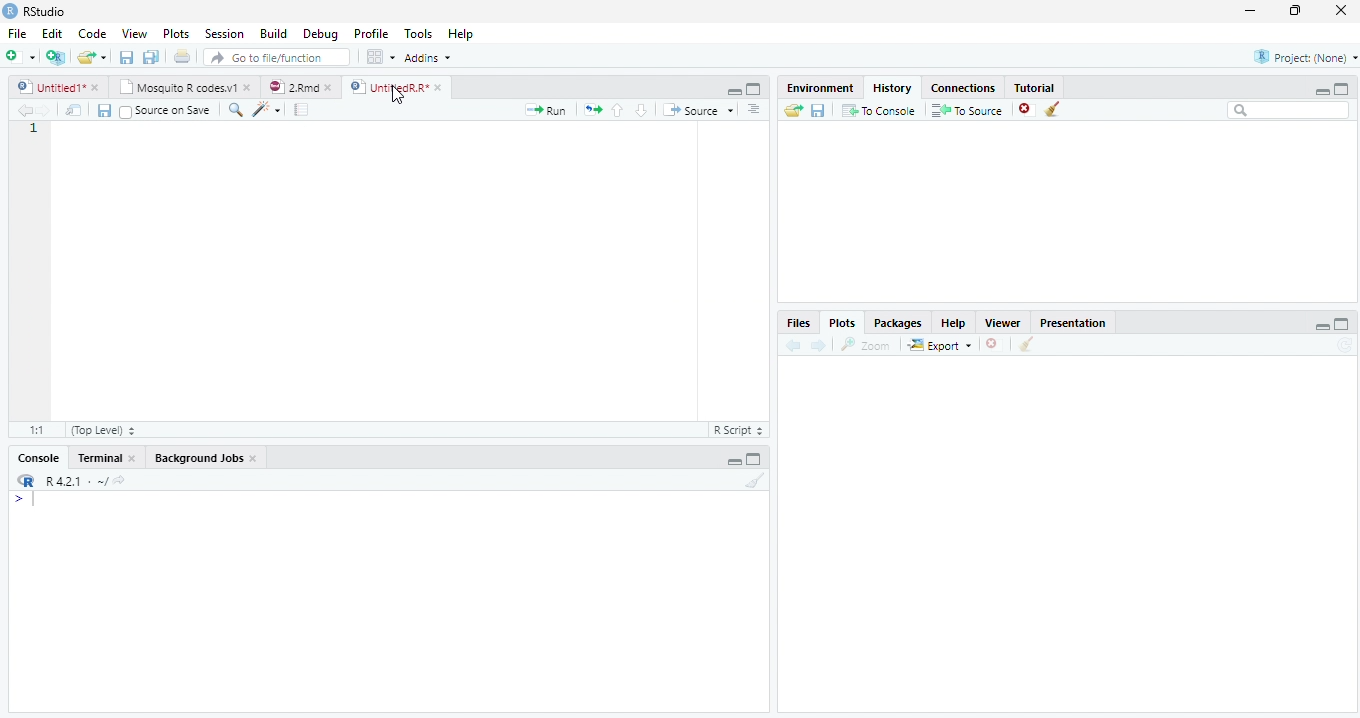 Image resolution: width=1360 pixels, height=718 pixels. I want to click on Search, so click(1289, 113).